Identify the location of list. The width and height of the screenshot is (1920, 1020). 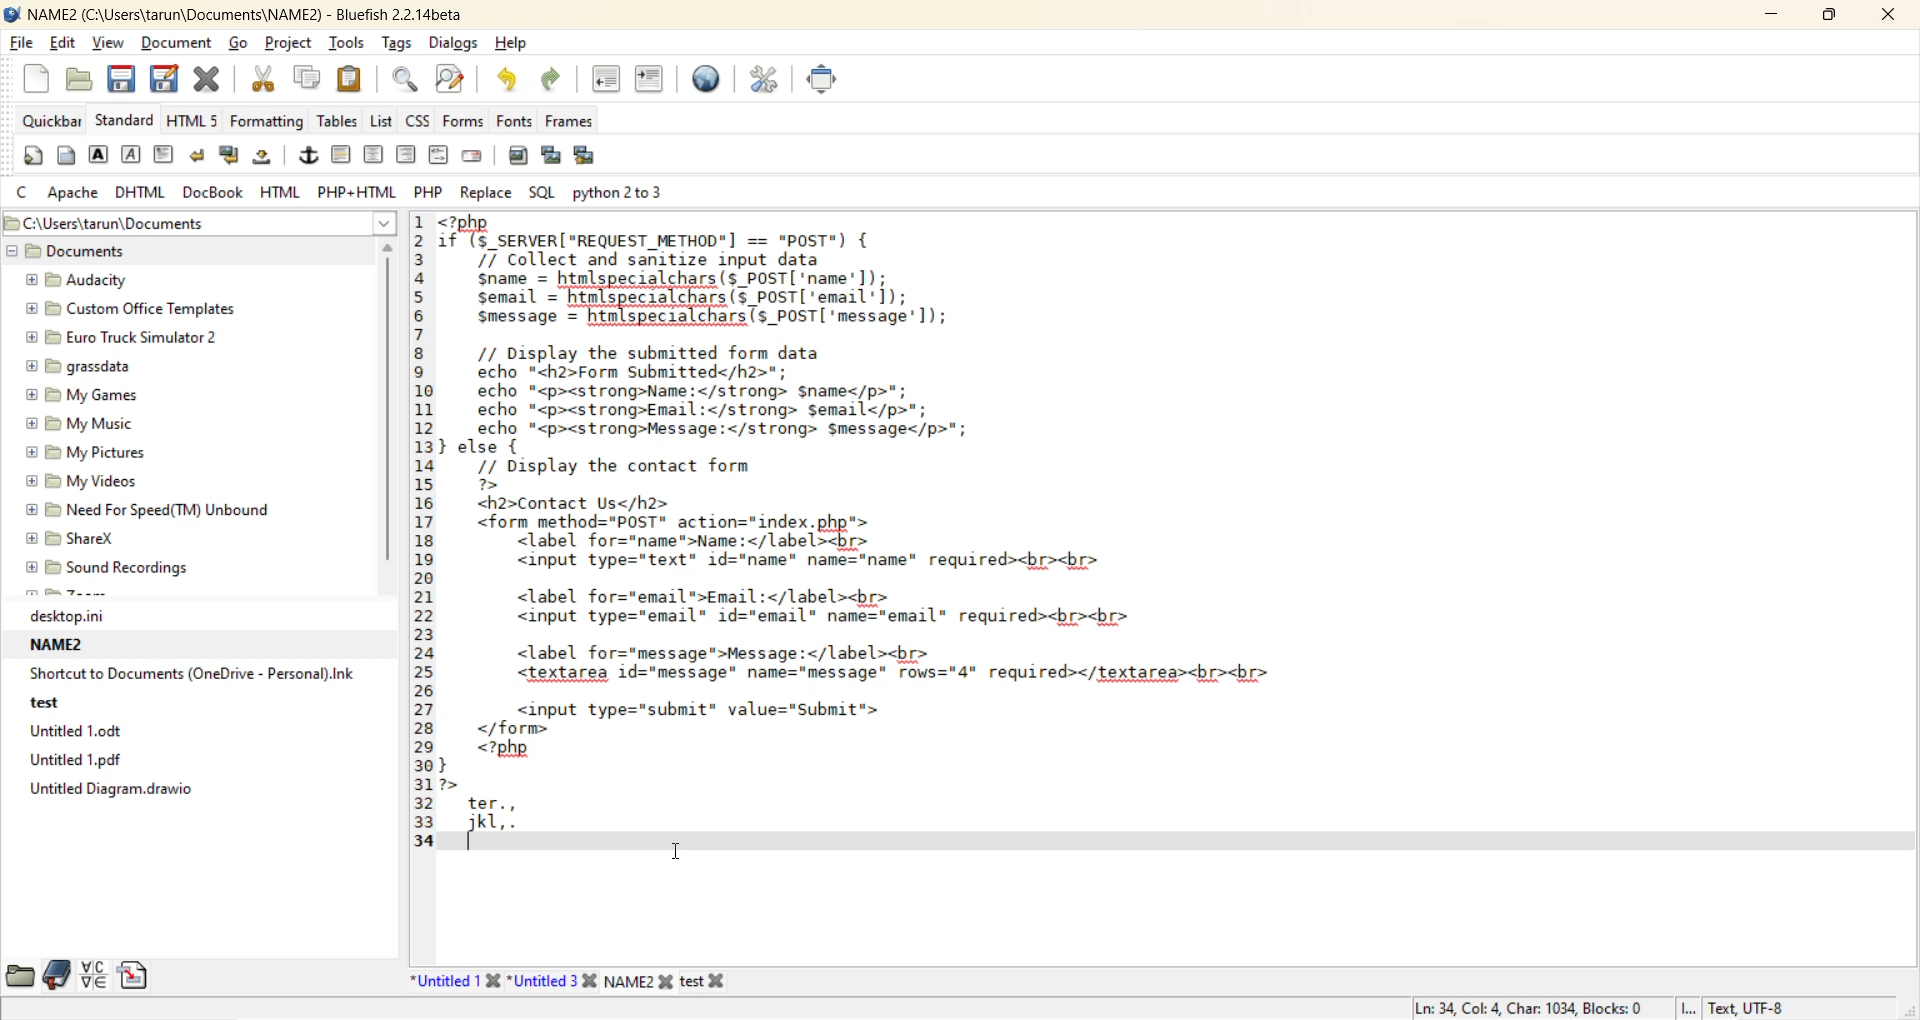
(384, 123).